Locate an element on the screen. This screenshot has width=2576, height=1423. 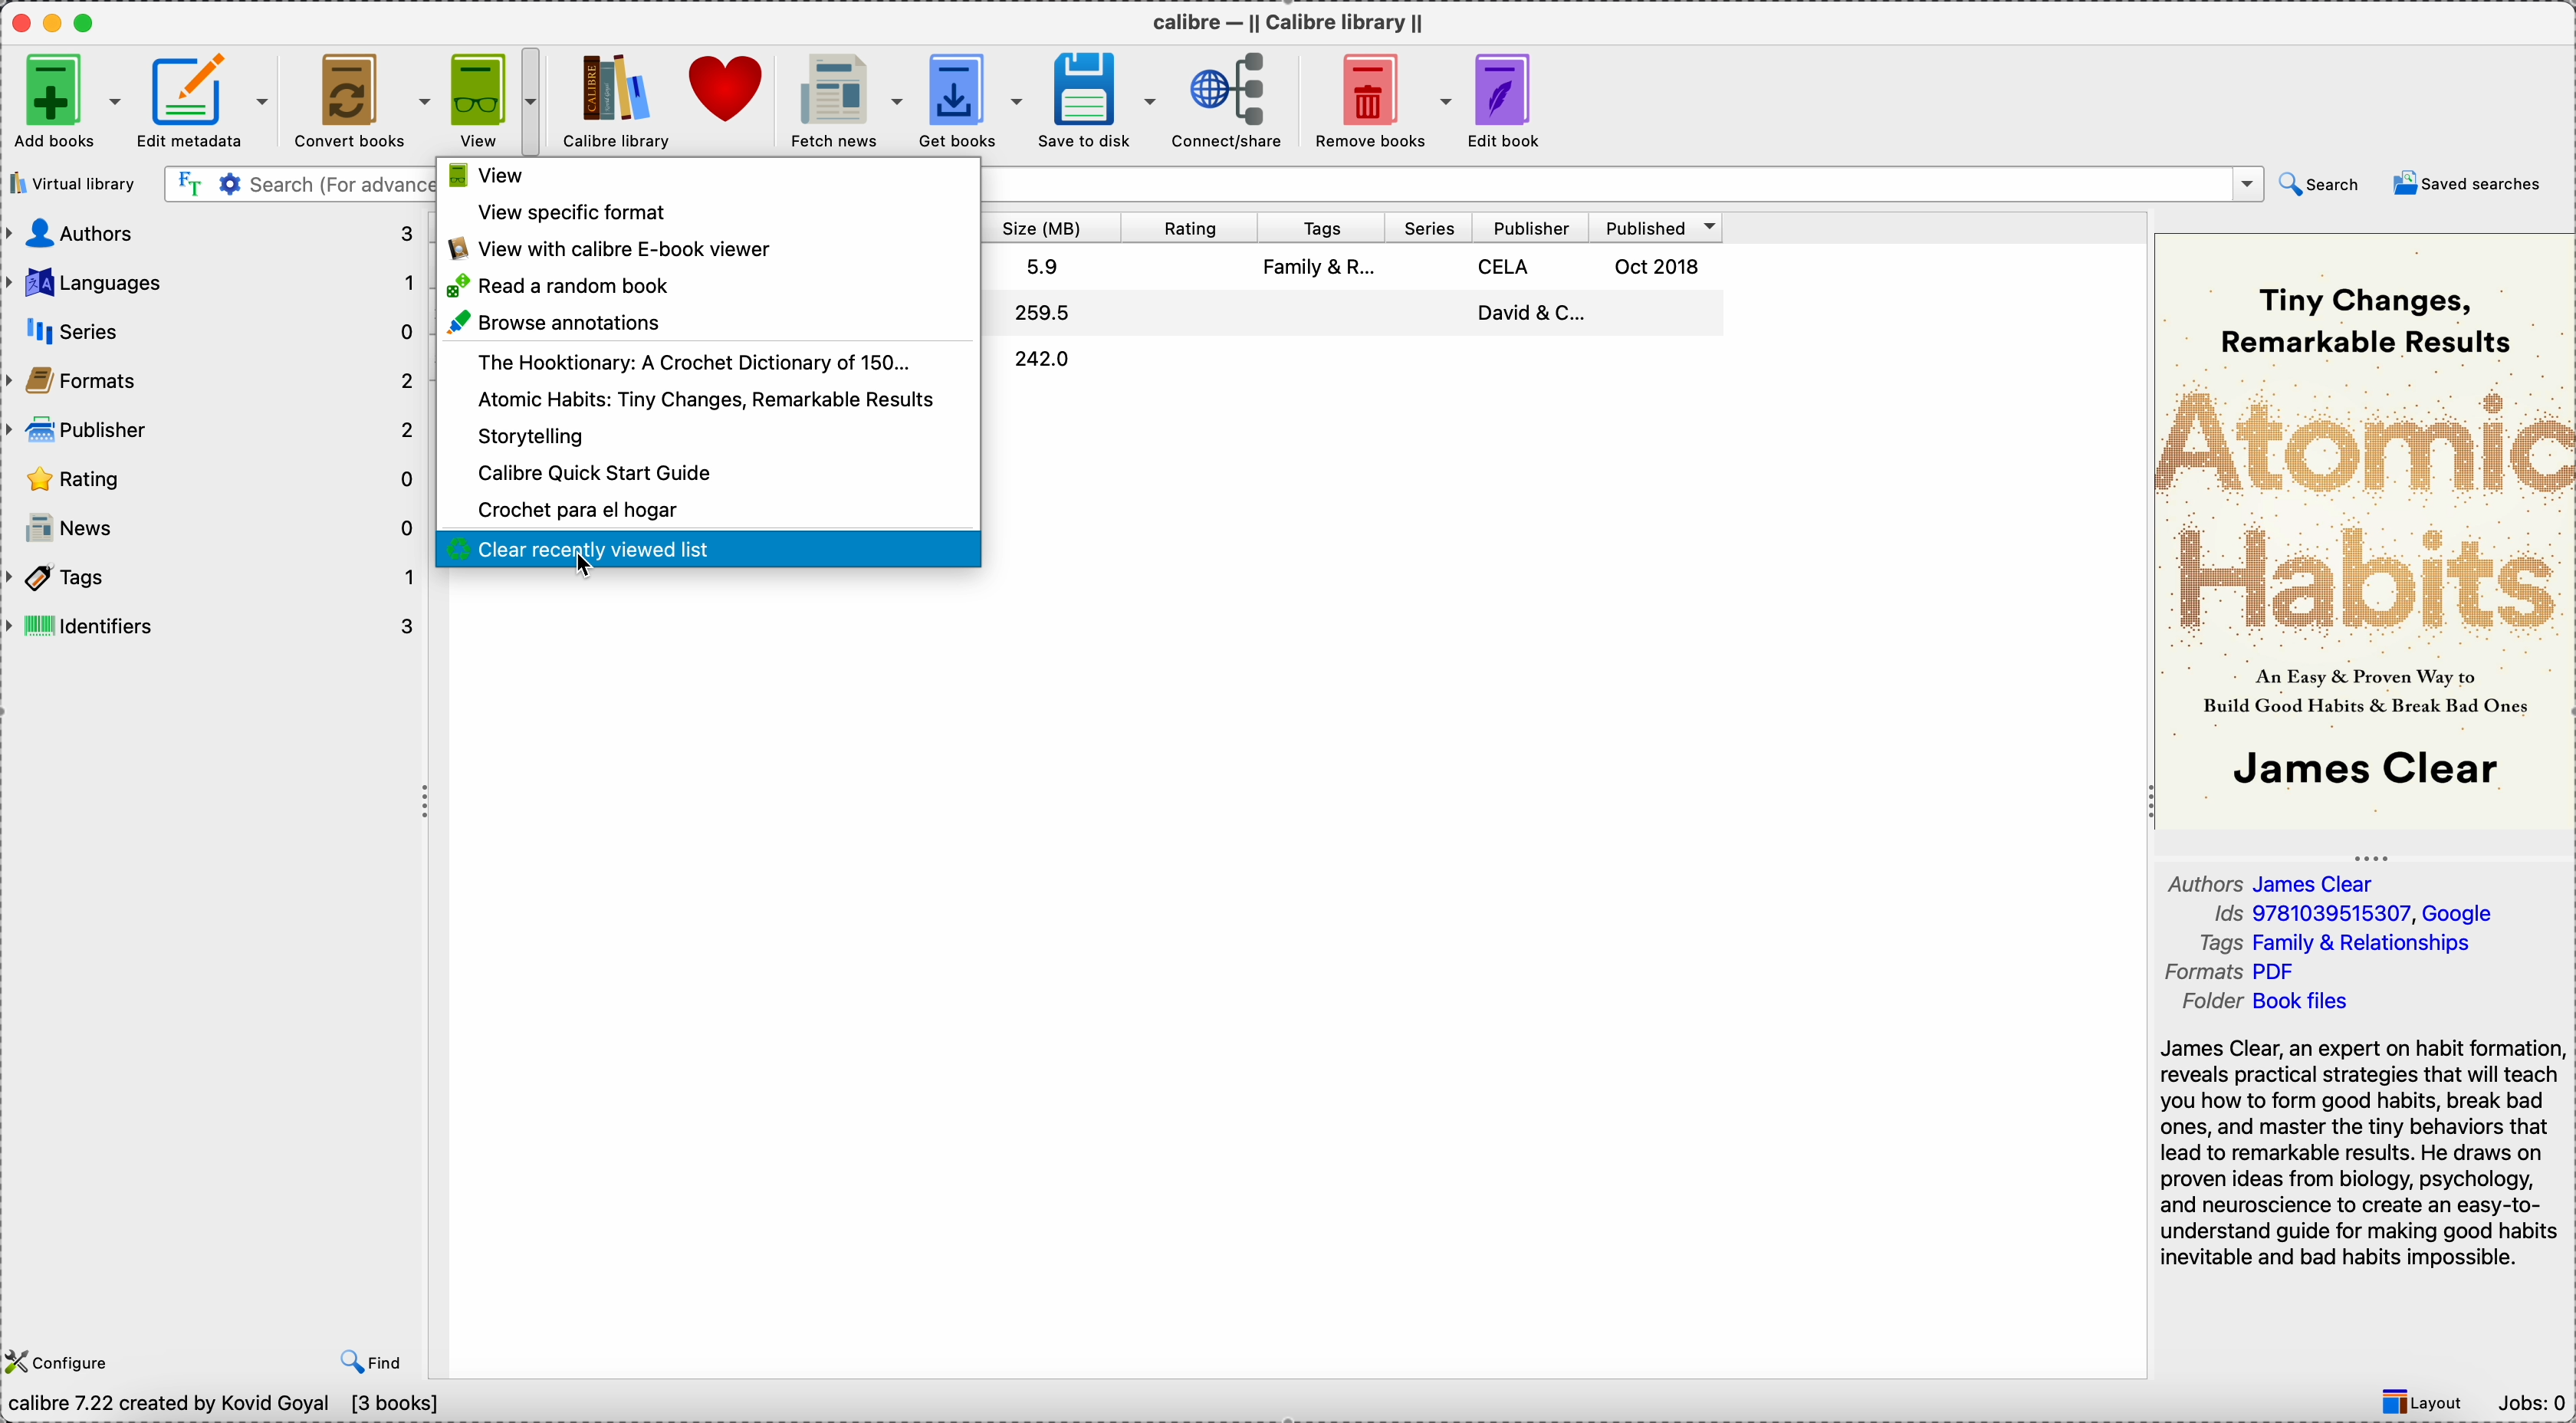
David & C... is located at coordinates (1529, 312).